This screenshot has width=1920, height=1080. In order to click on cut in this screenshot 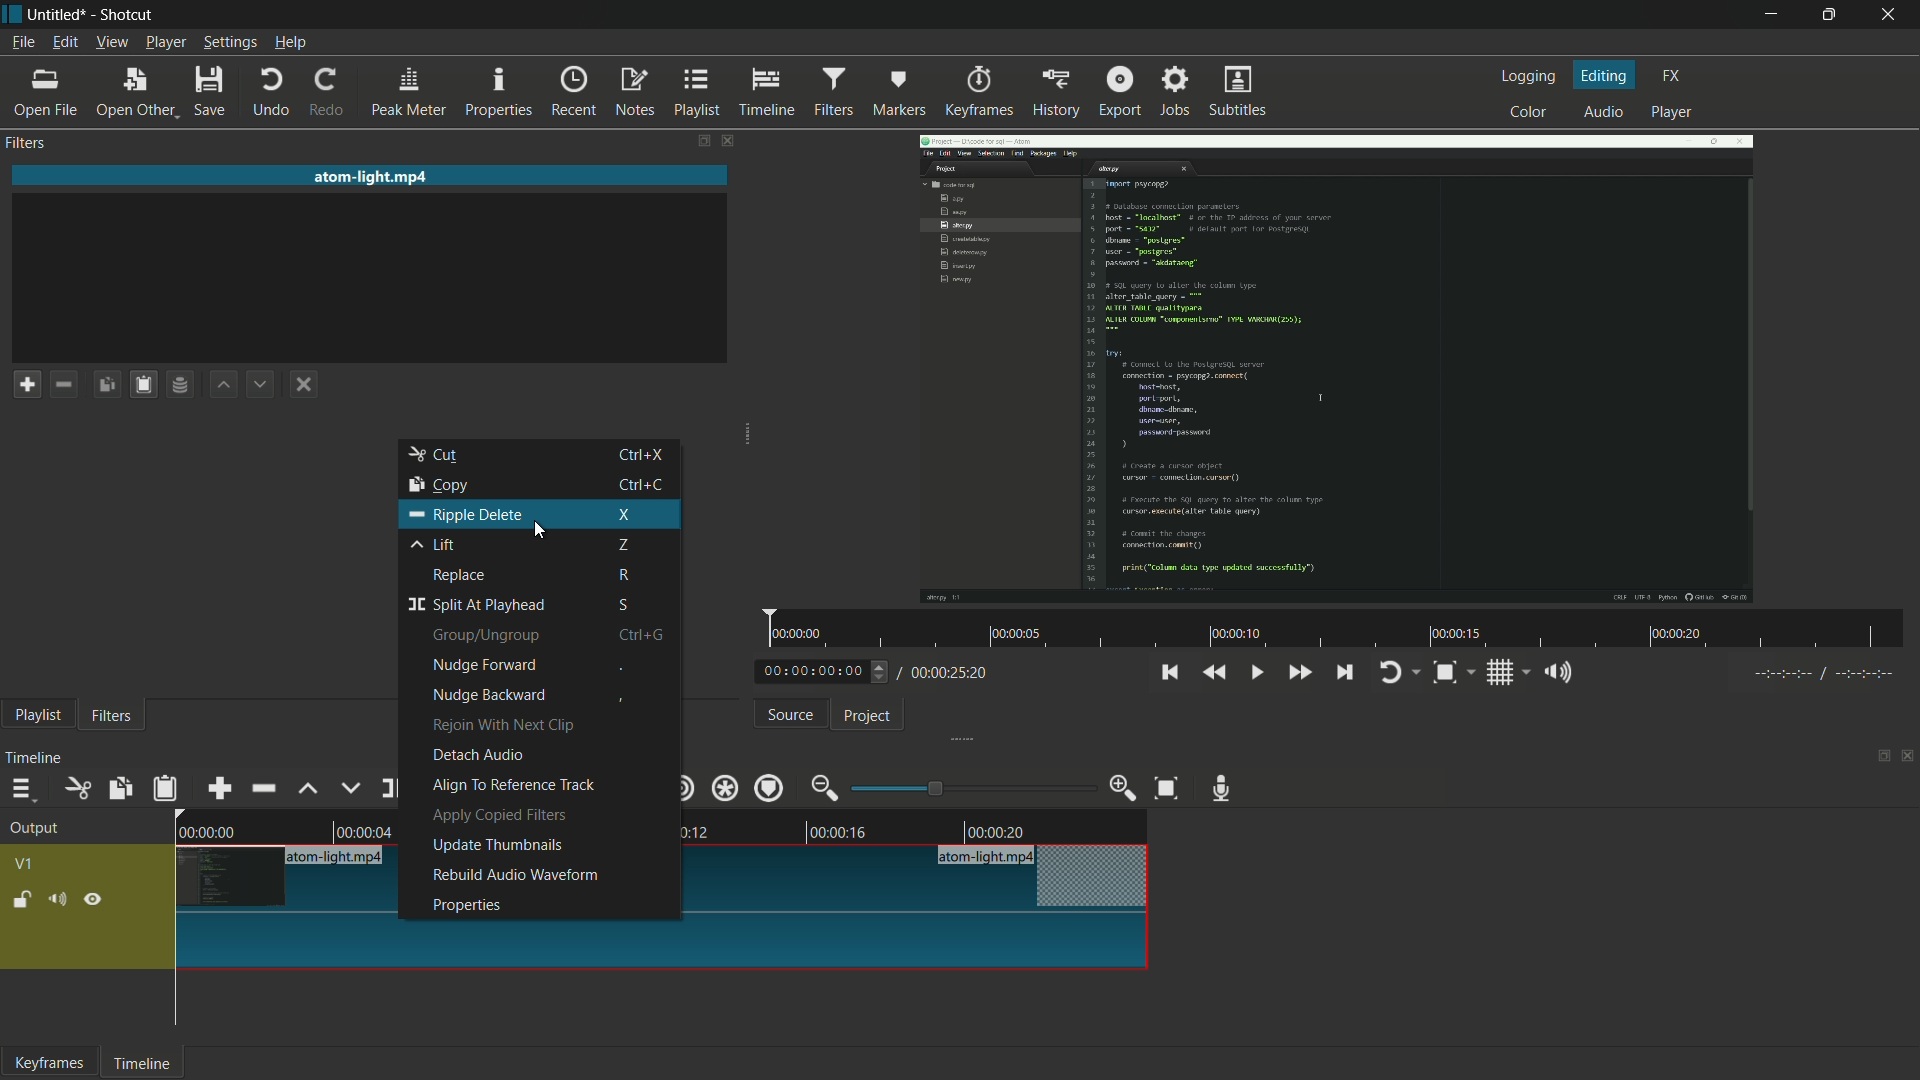, I will do `click(76, 789)`.